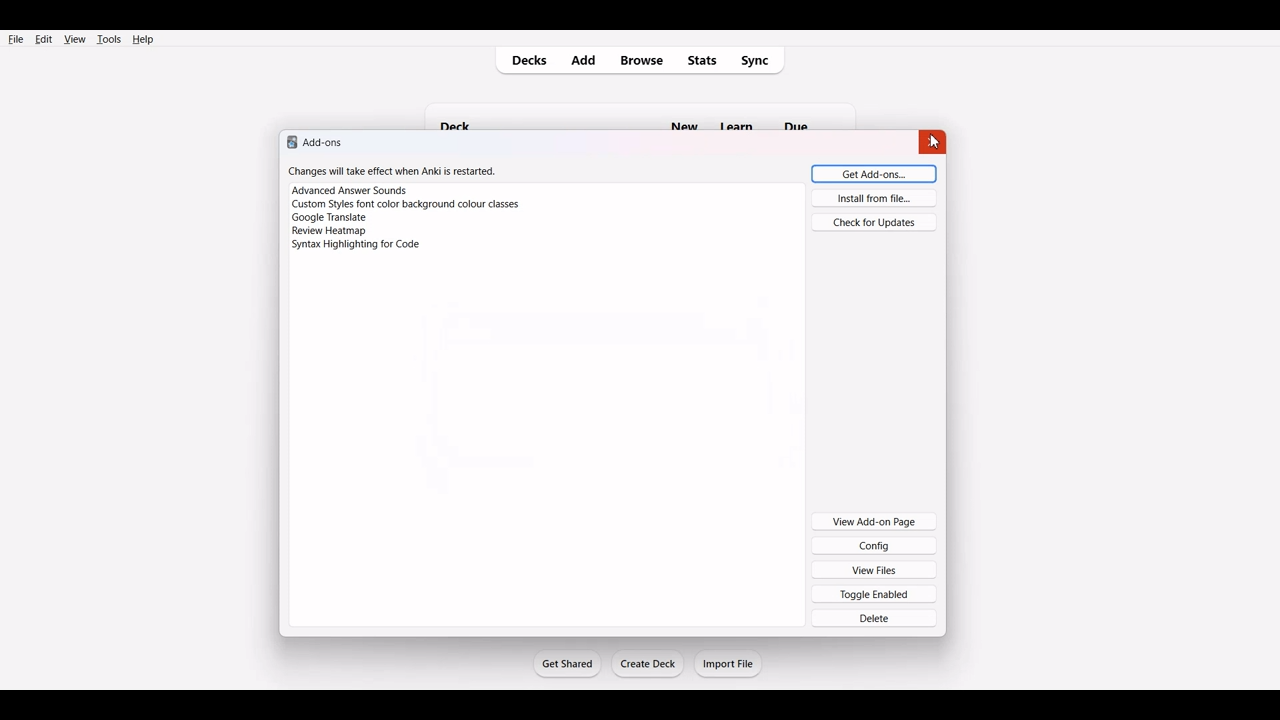 The width and height of the screenshot is (1280, 720). Describe the element at coordinates (566, 663) in the screenshot. I see `Get Started` at that location.